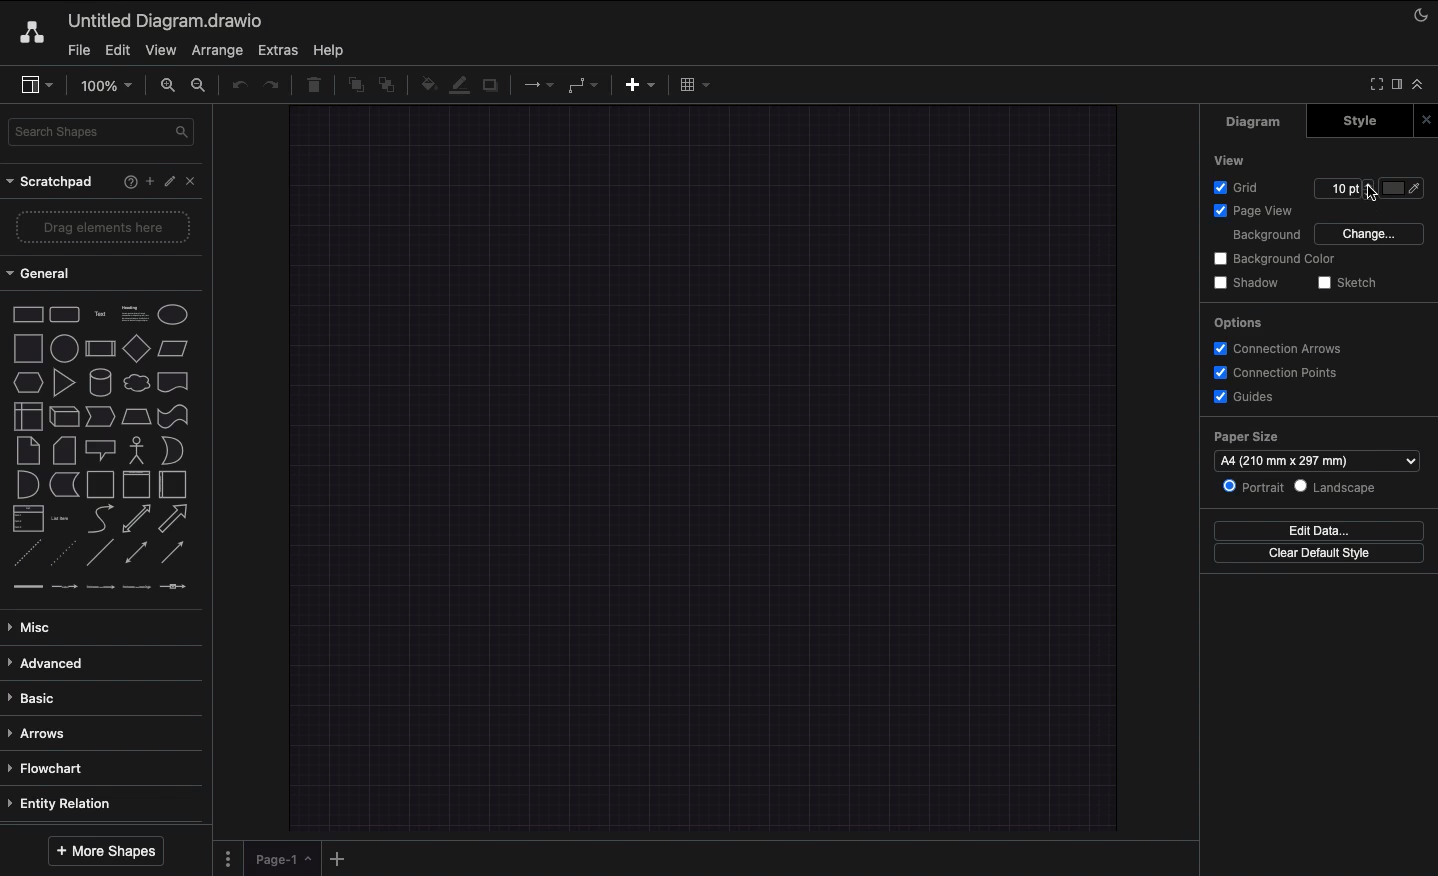  What do you see at coordinates (1227, 160) in the screenshot?
I see `View` at bounding box center [1227, 160].